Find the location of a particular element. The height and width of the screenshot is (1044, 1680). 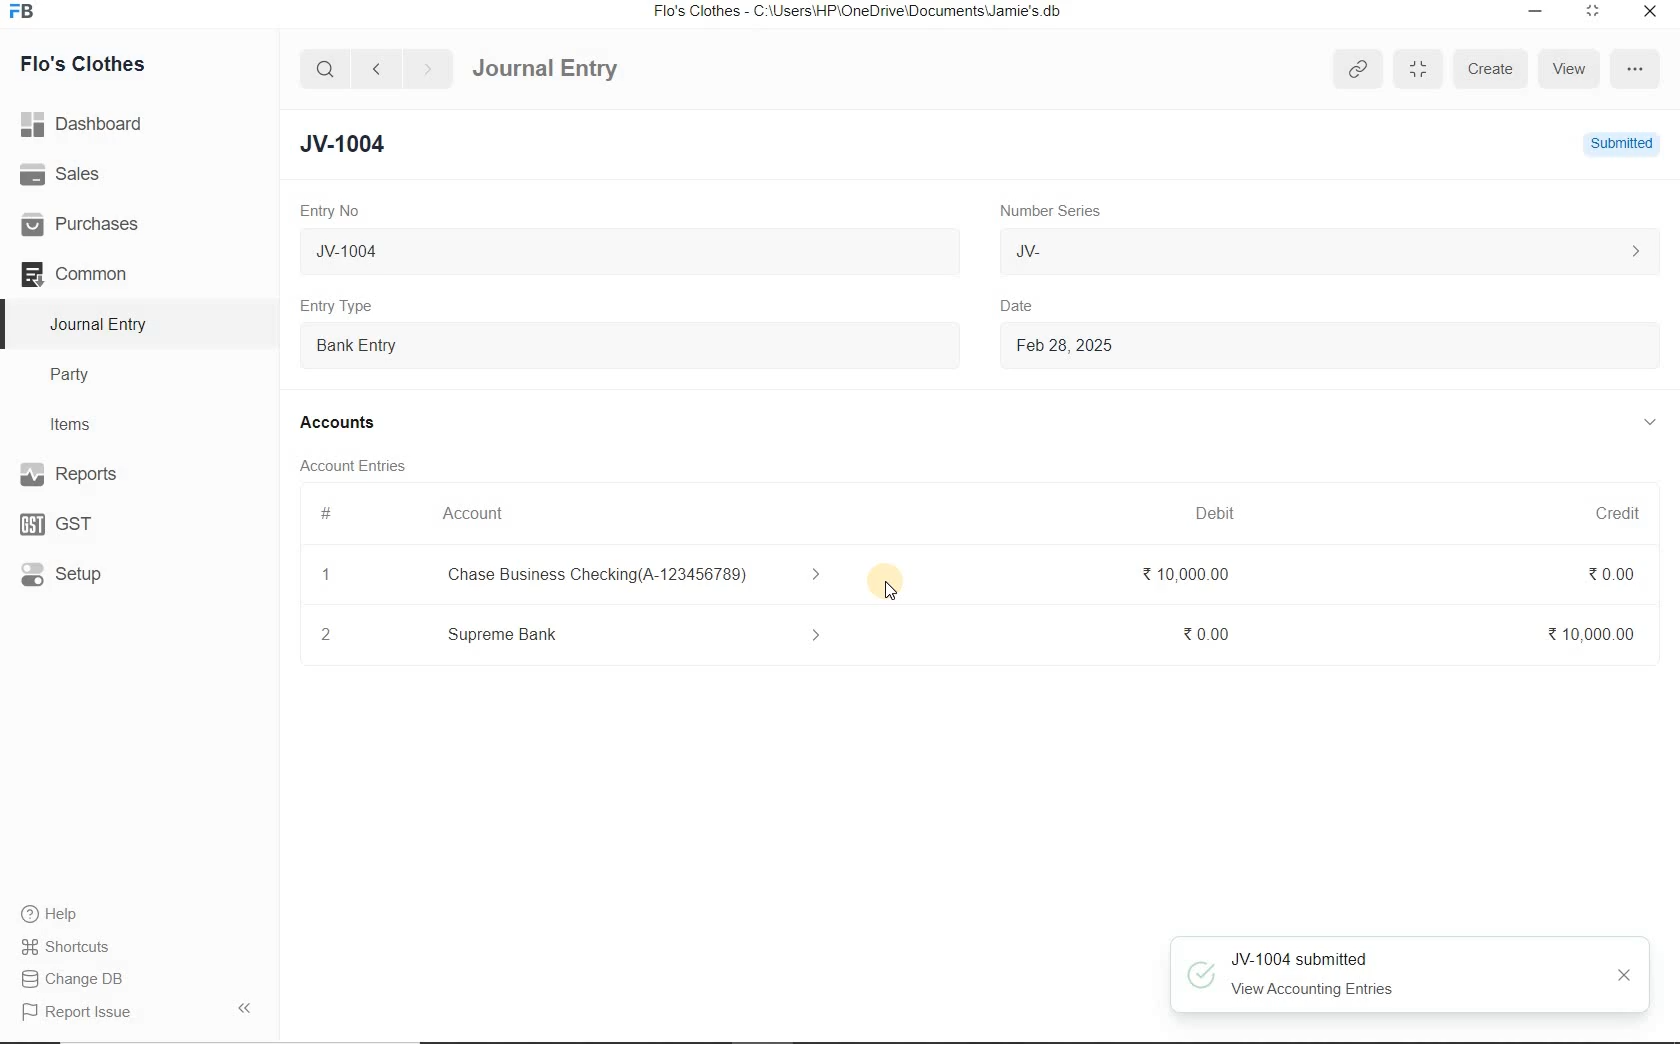

copy link is located at coordinates (1361, 69).